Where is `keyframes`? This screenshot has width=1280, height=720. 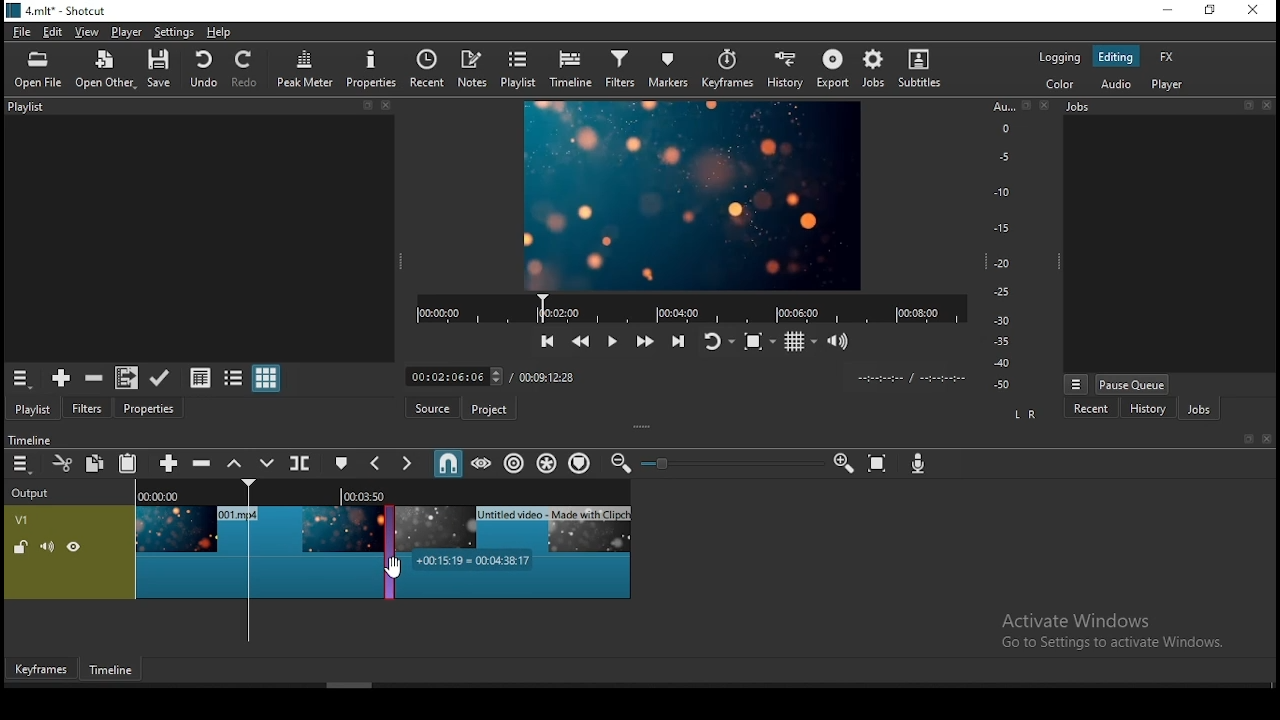 keyframes is located at coordinates (731, 69).